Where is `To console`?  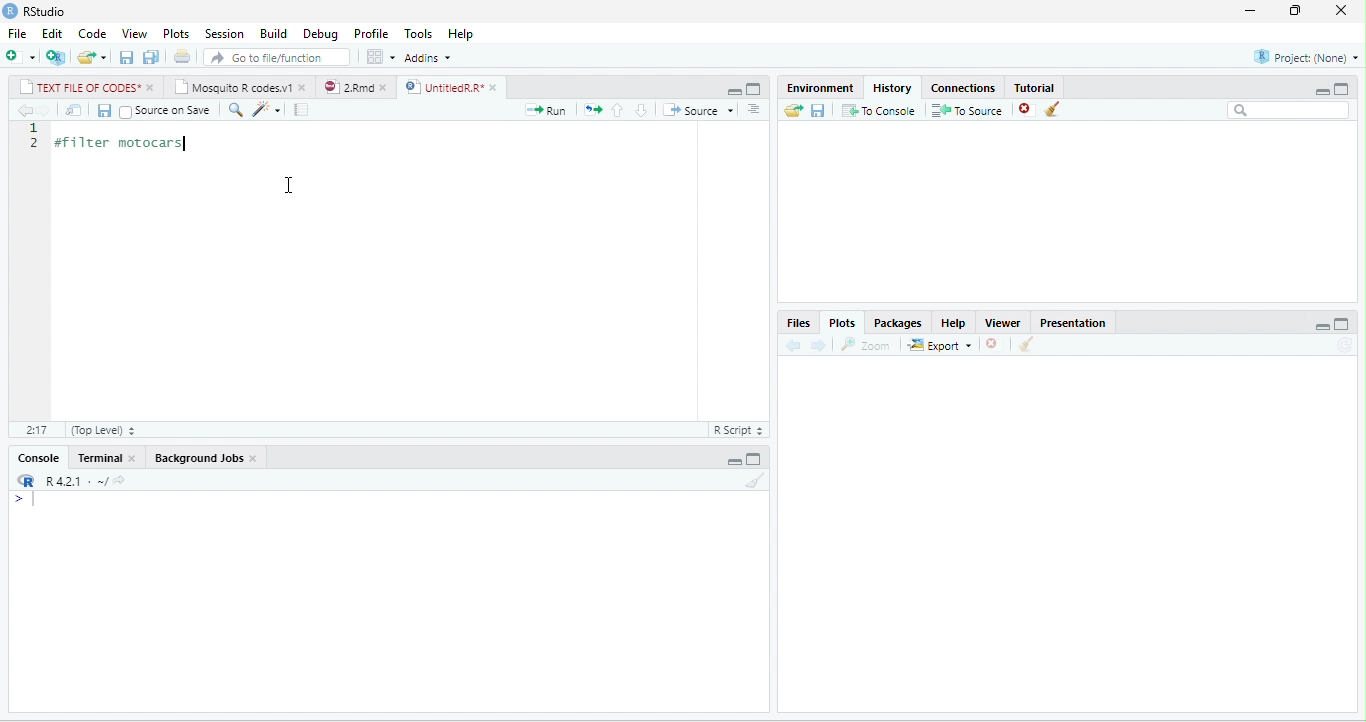 To console is located at coordinates (879, 110).